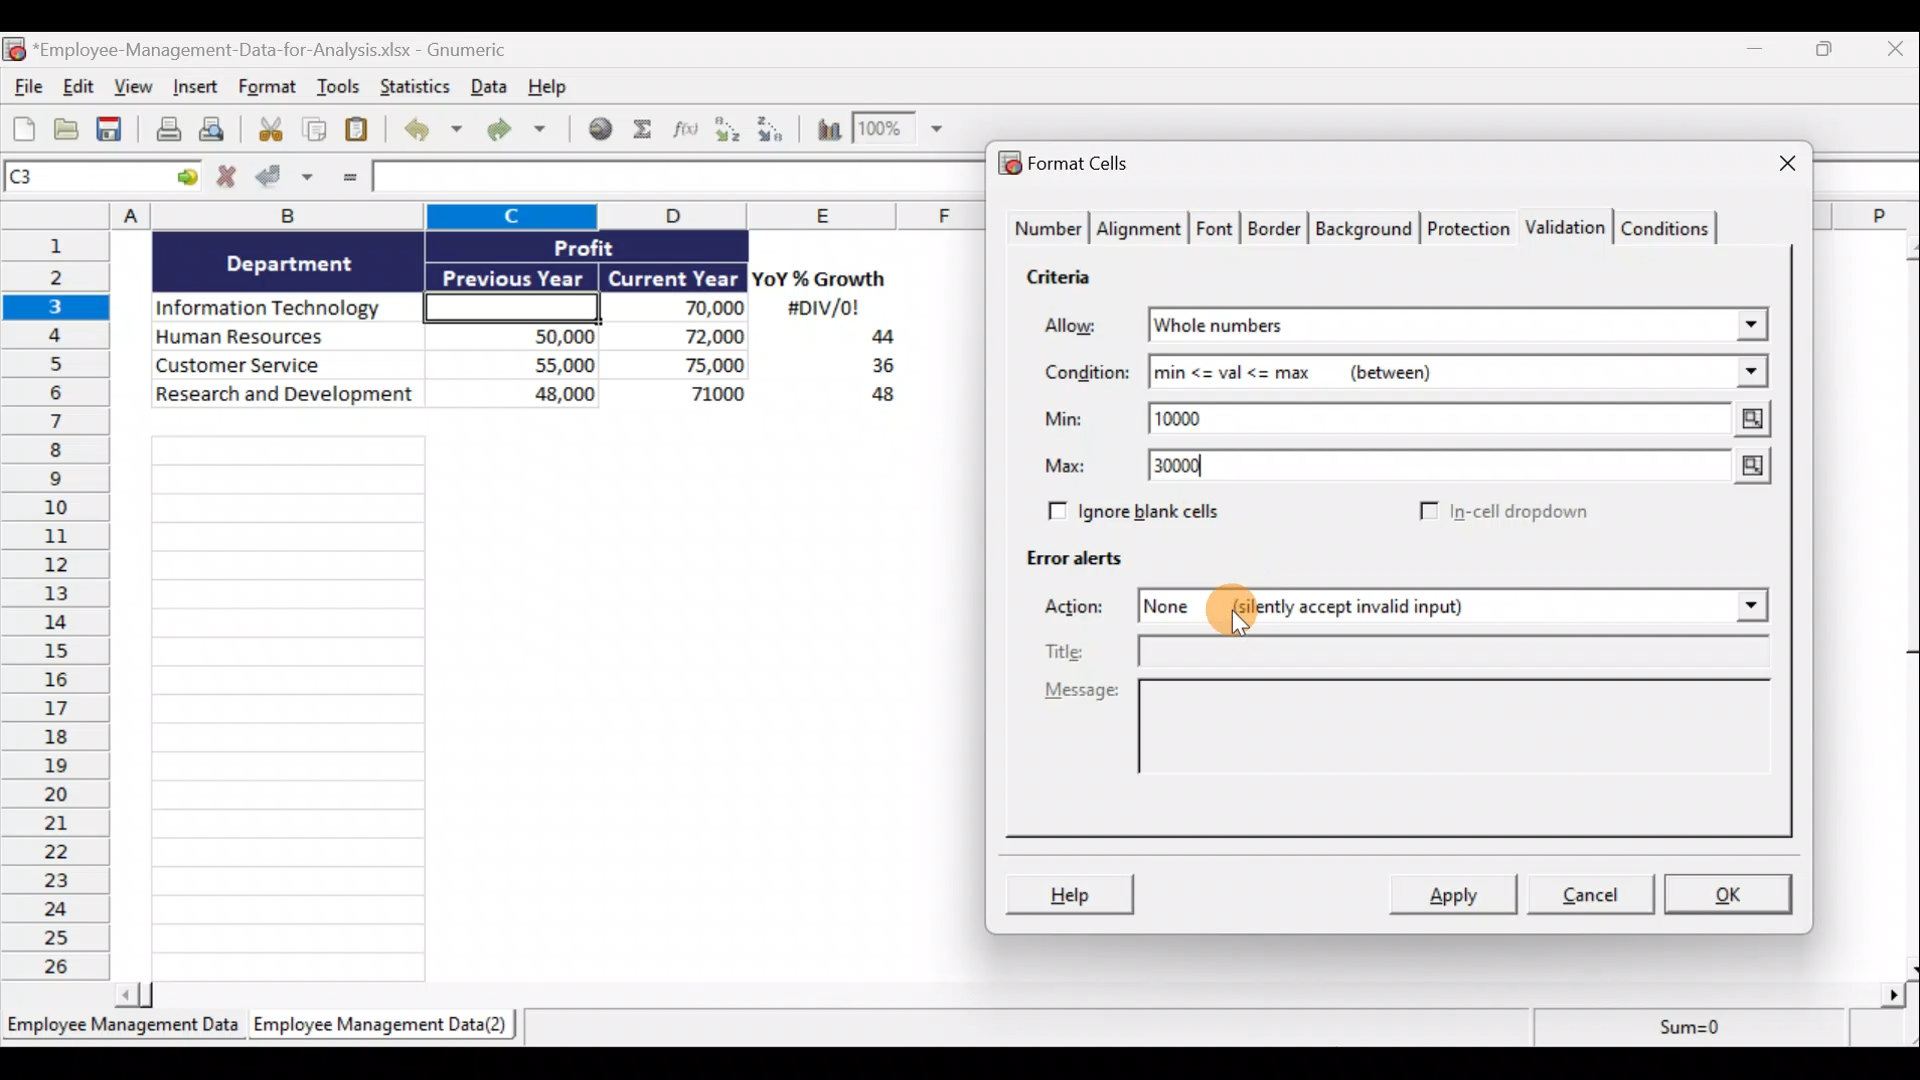  I want to click on Redo undone action, so click(525, 130).